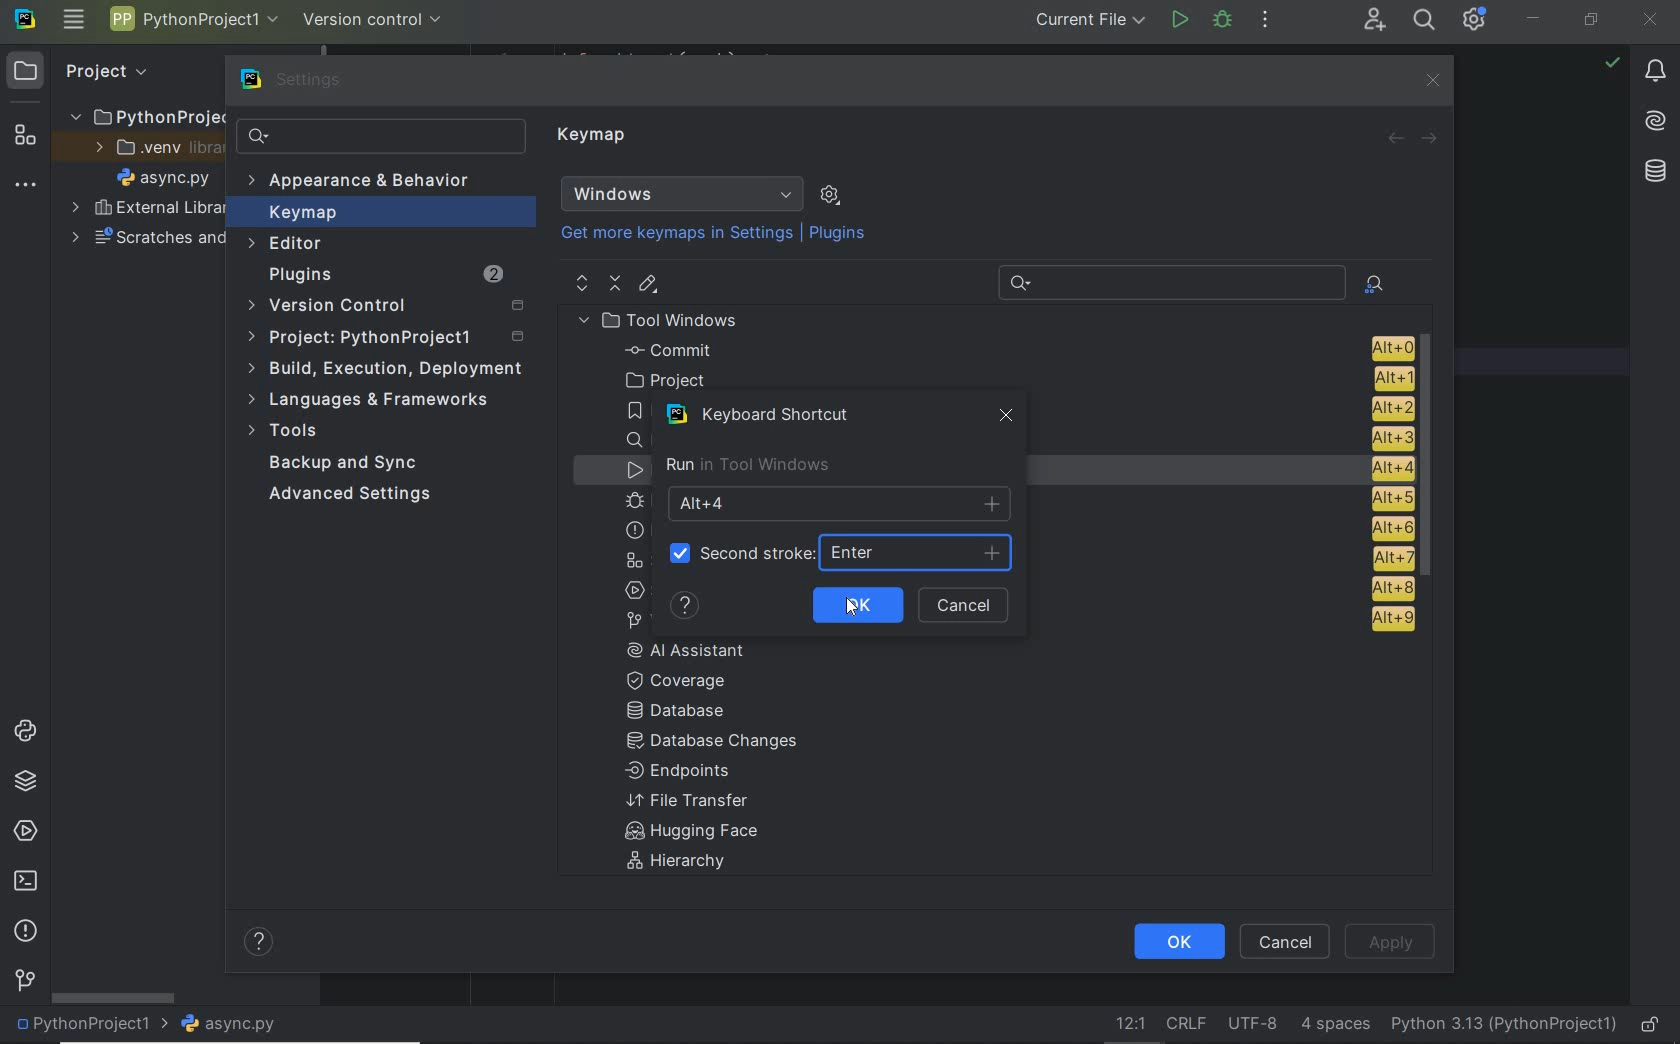  I want to click on restore down, so click(1592, 21).